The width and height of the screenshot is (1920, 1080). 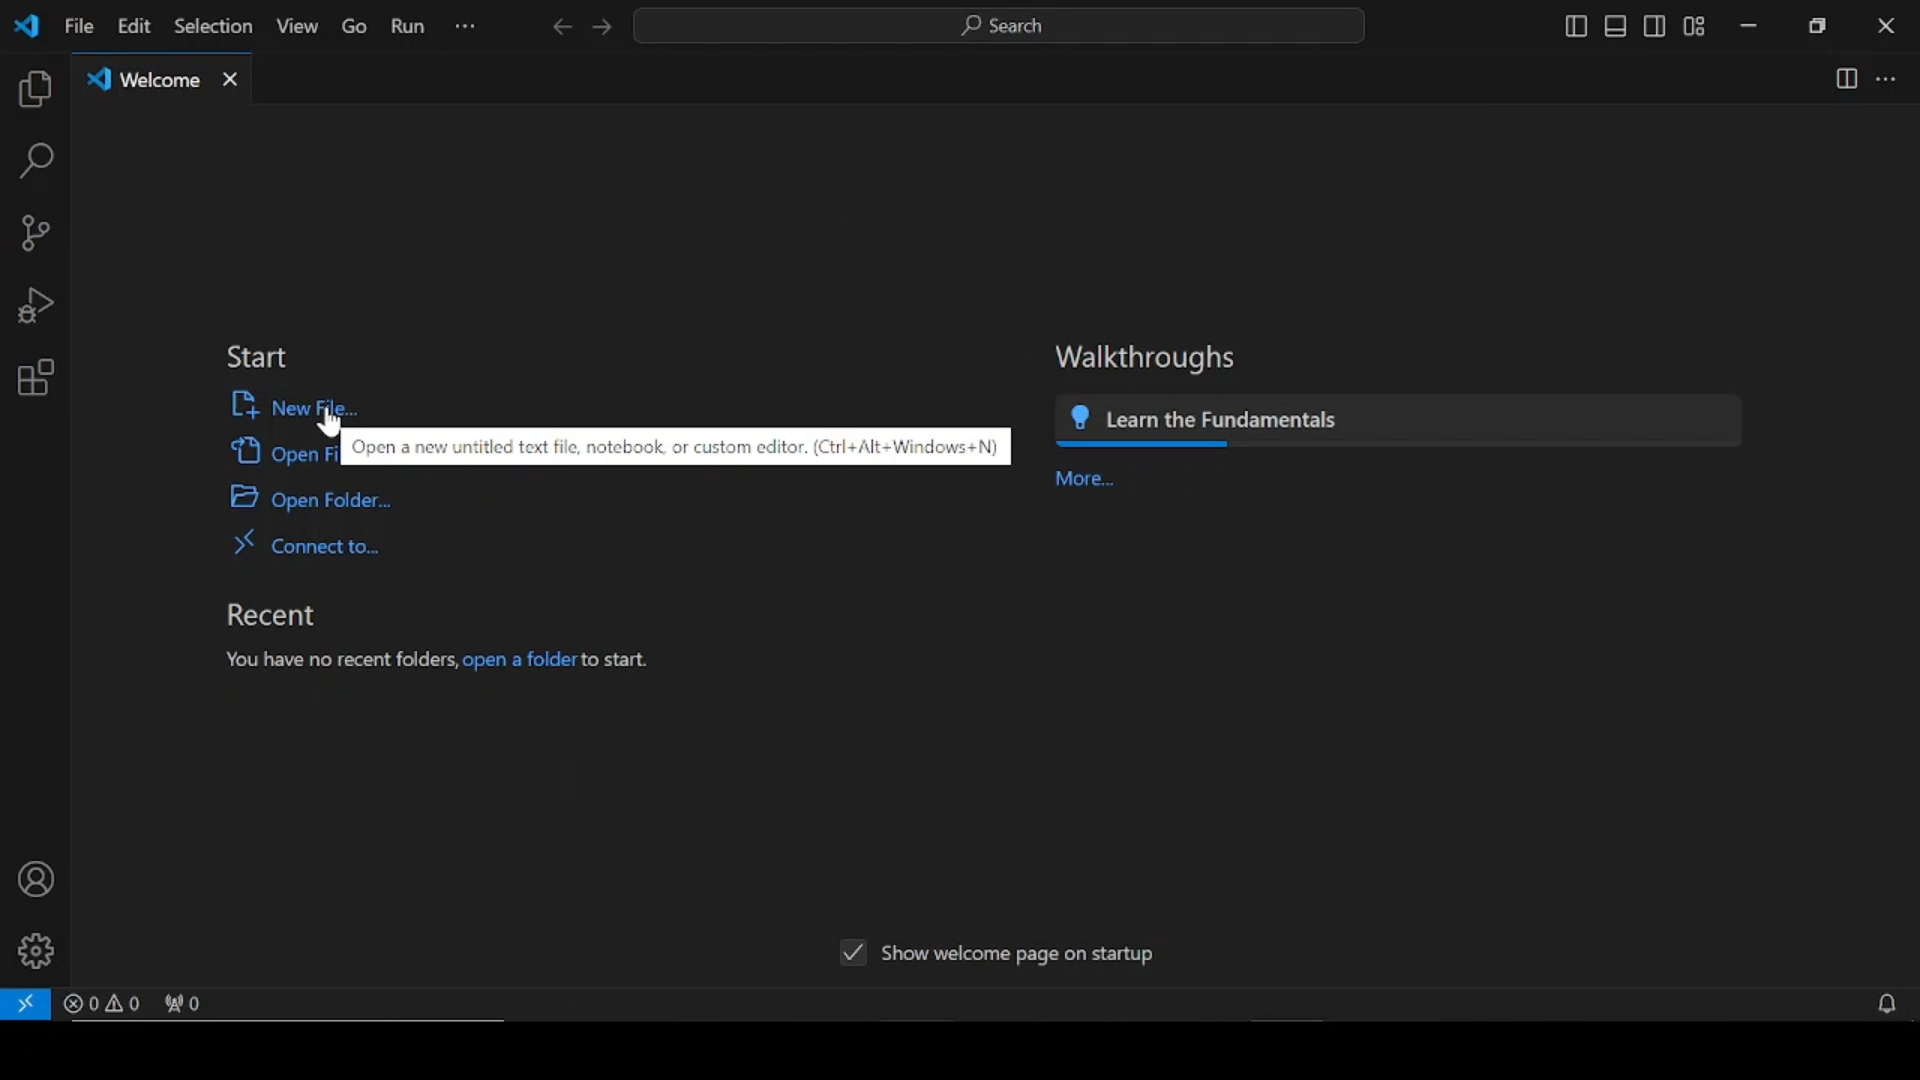 I want to click on notifications, so click(x=1890, y=1006).